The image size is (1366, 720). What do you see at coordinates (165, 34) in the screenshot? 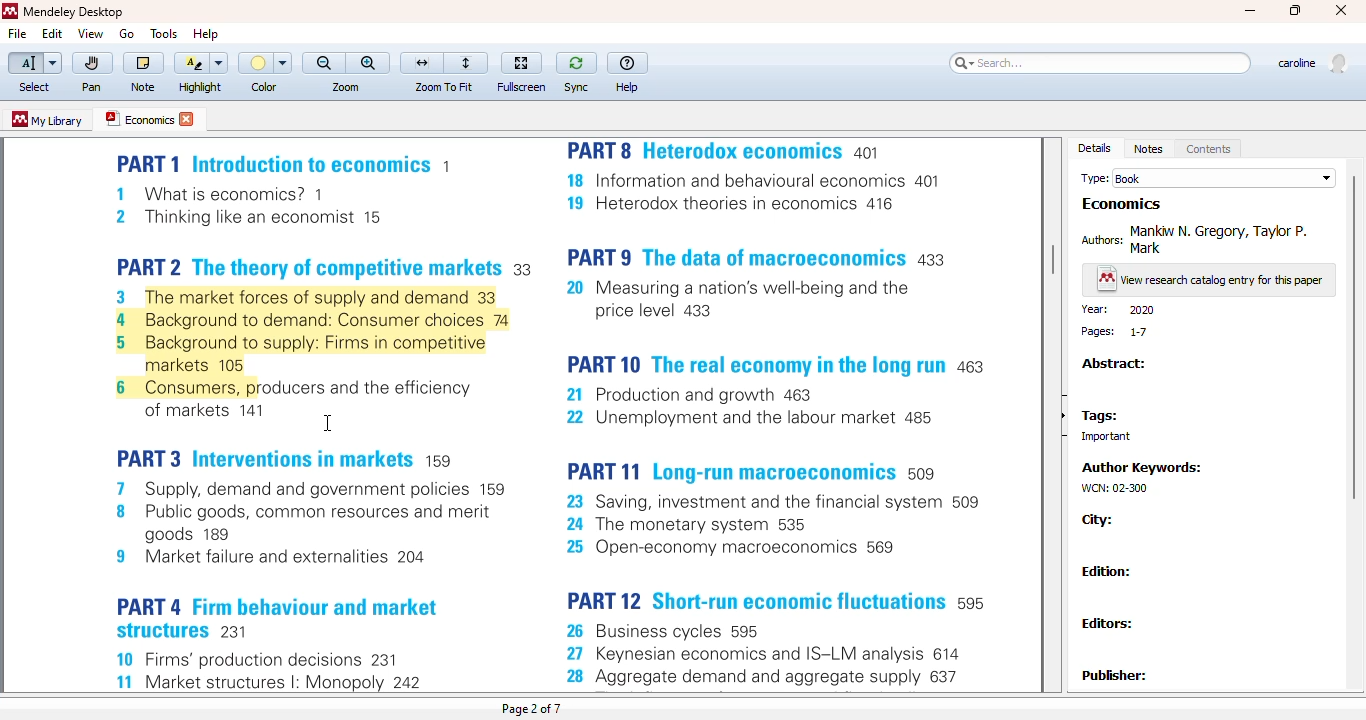
I see `tools` at bounding box center [165, 34].